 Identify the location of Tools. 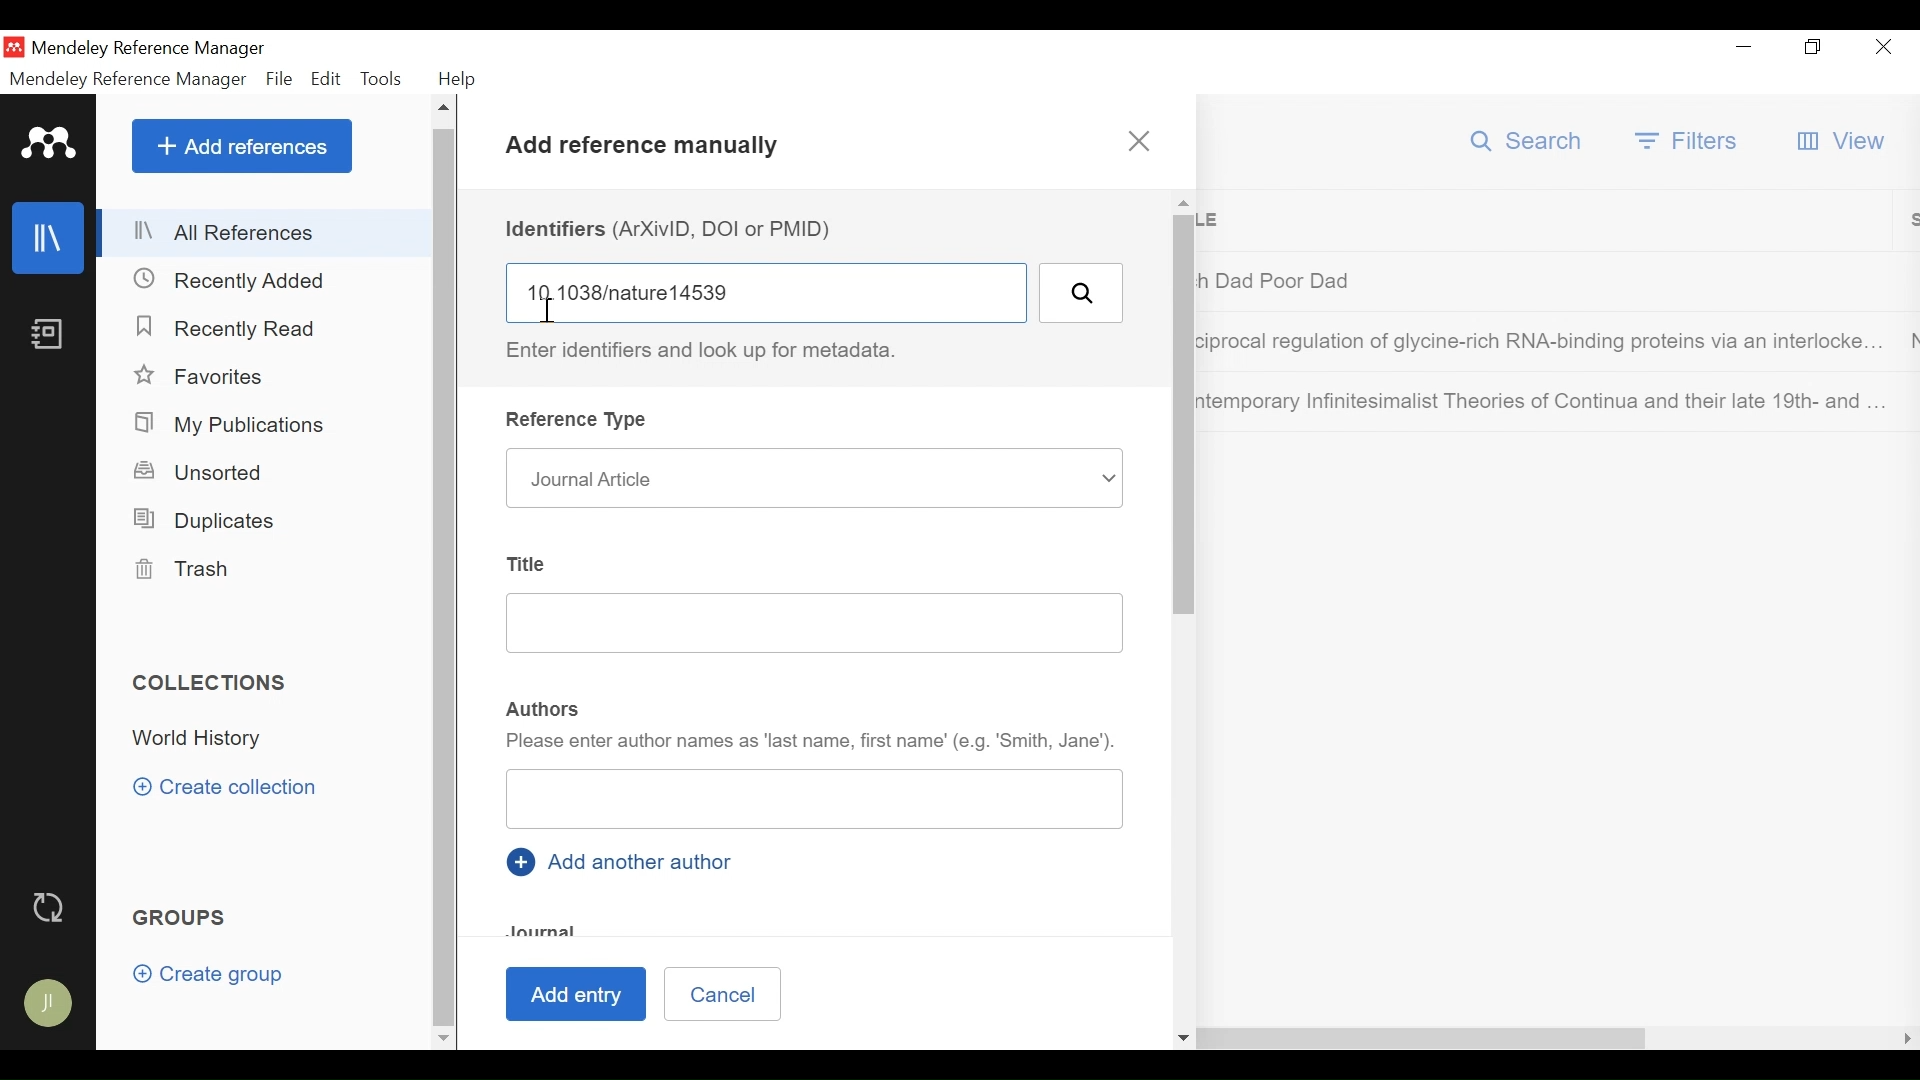
(383, 76).